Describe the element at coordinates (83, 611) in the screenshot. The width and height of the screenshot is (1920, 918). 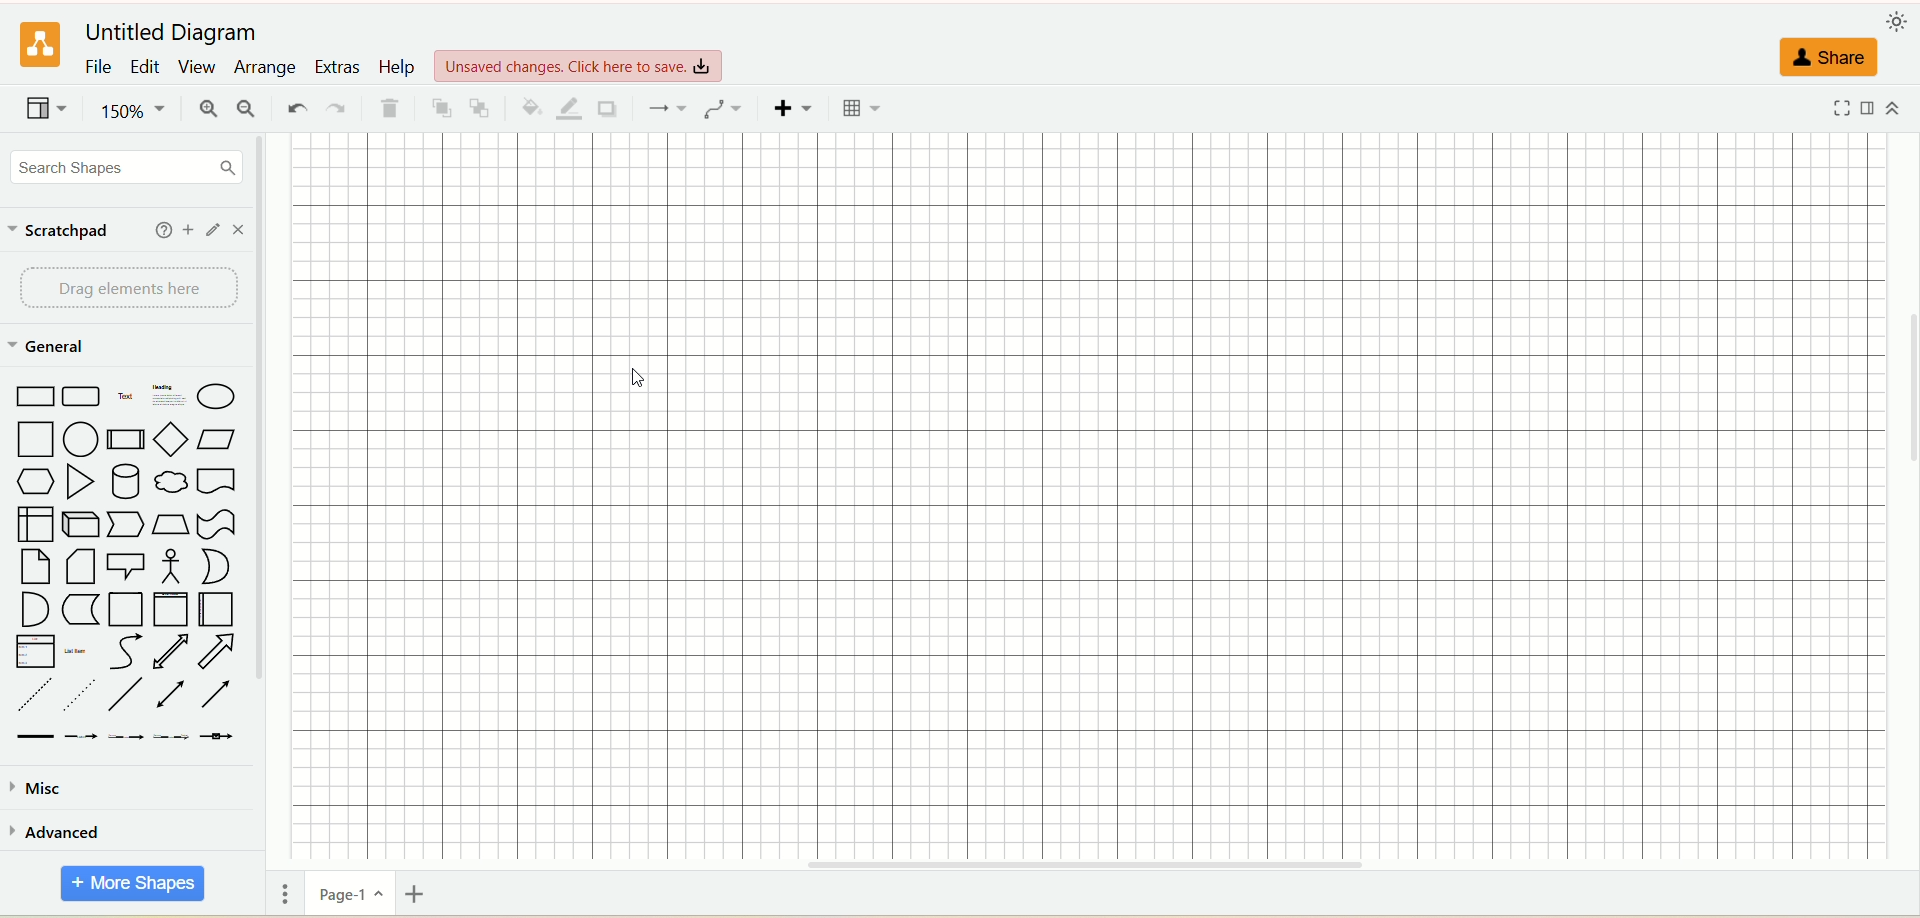
I see `data storage` at that location.